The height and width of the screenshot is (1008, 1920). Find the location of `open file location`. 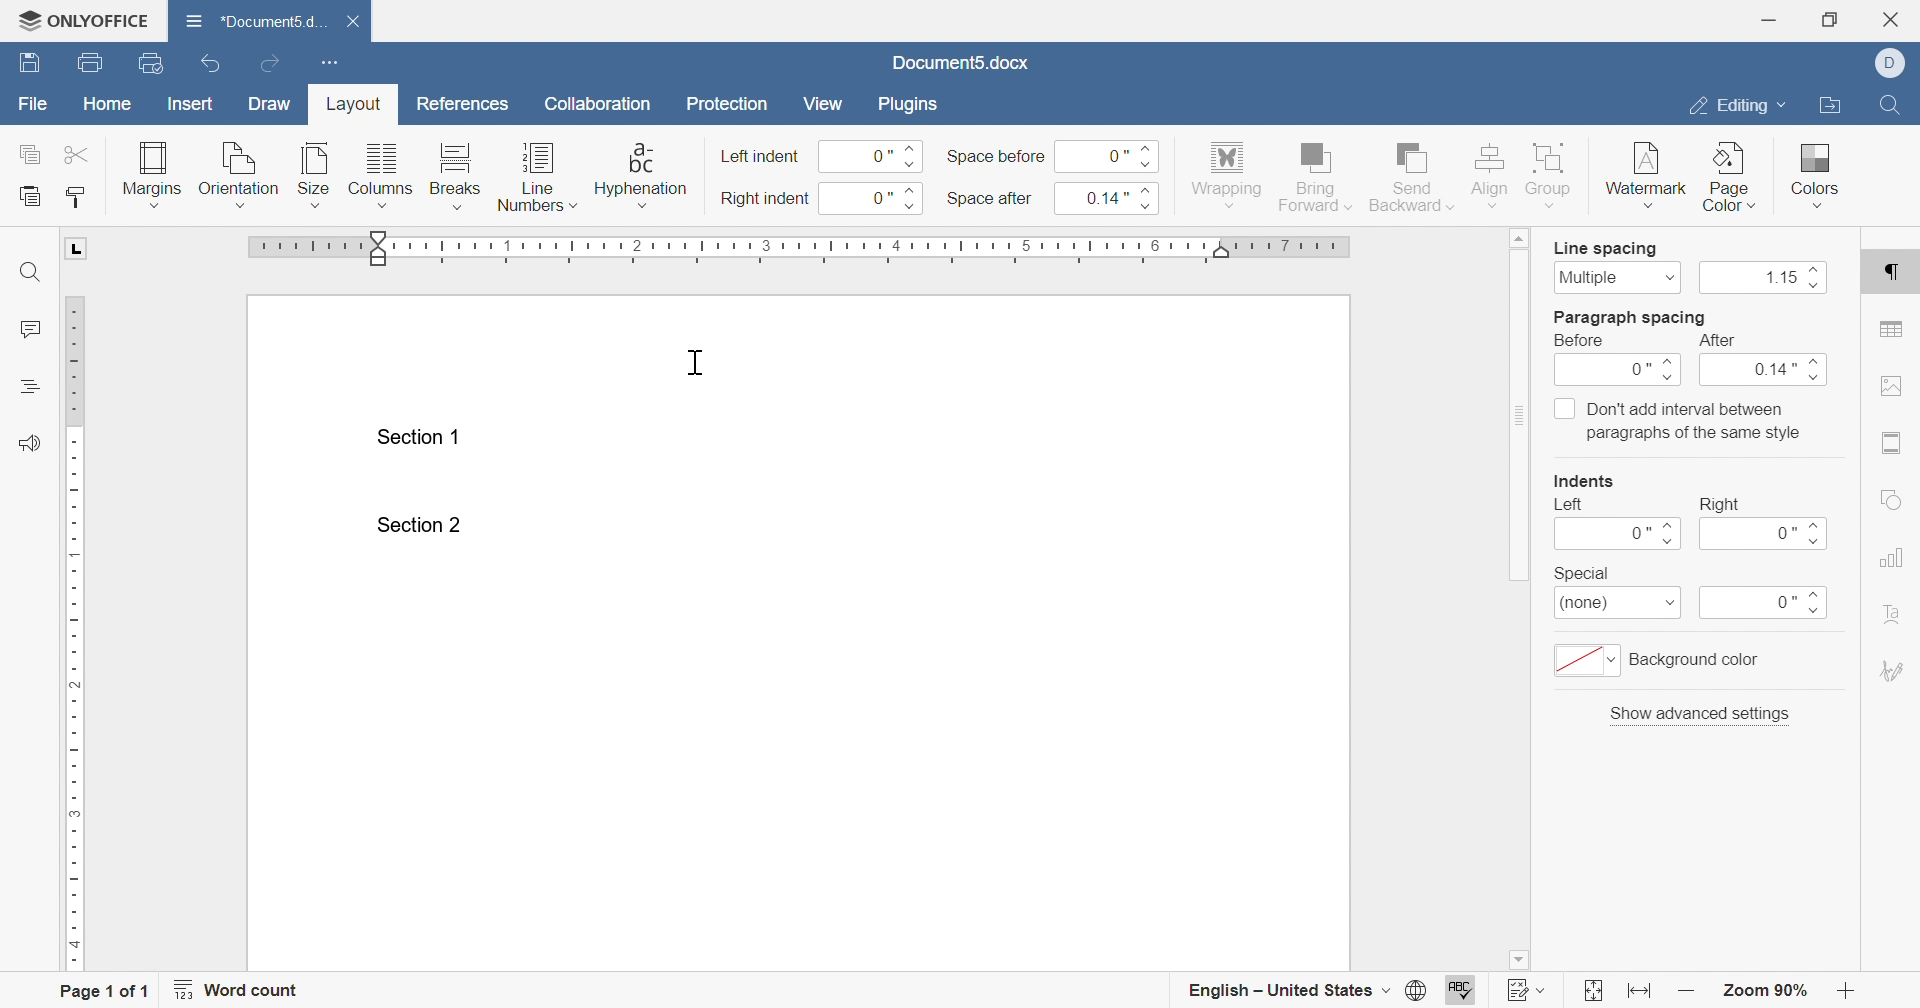

open file location is located at coordinates (1830, 106).